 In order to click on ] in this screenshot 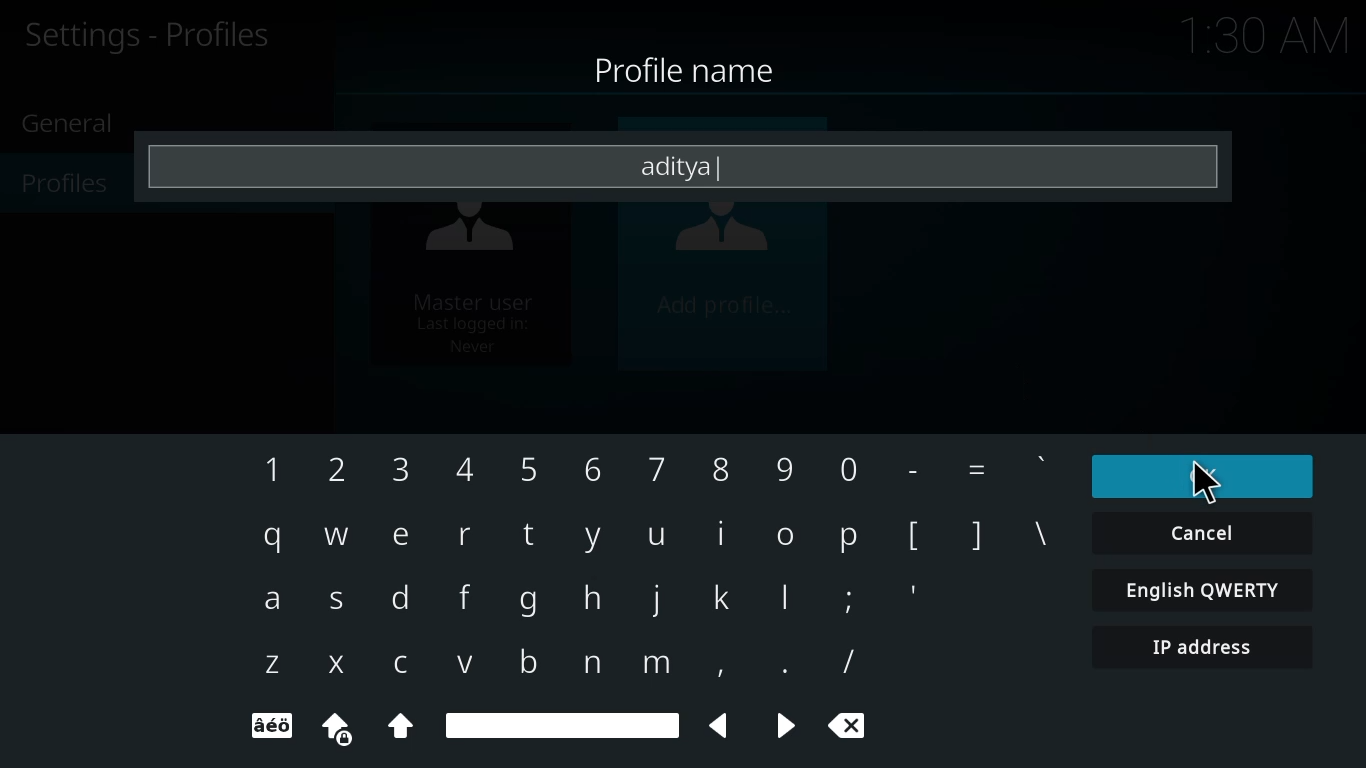, I will do `click(977, 542)`.